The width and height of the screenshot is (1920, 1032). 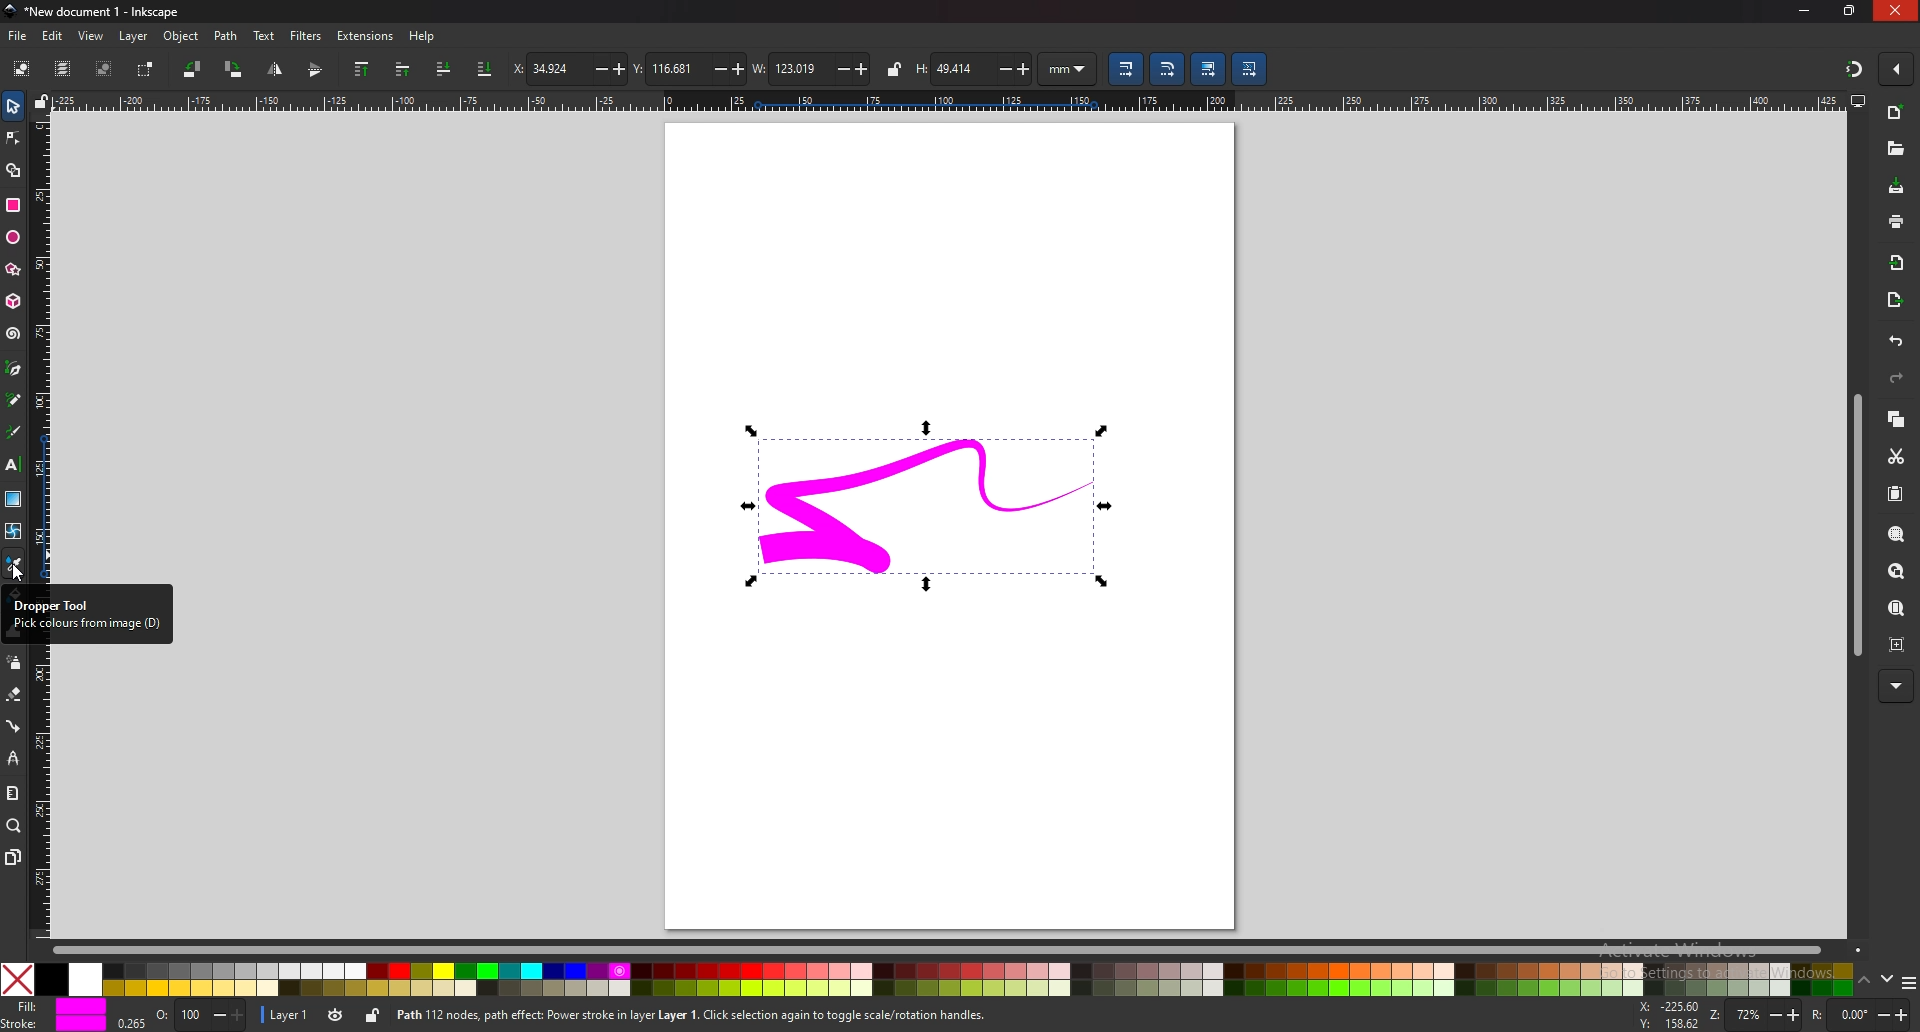 What do you see at coordinates (199, 1015) in the screenshot?
I see `opacity` at bounding box center [199, 1015].